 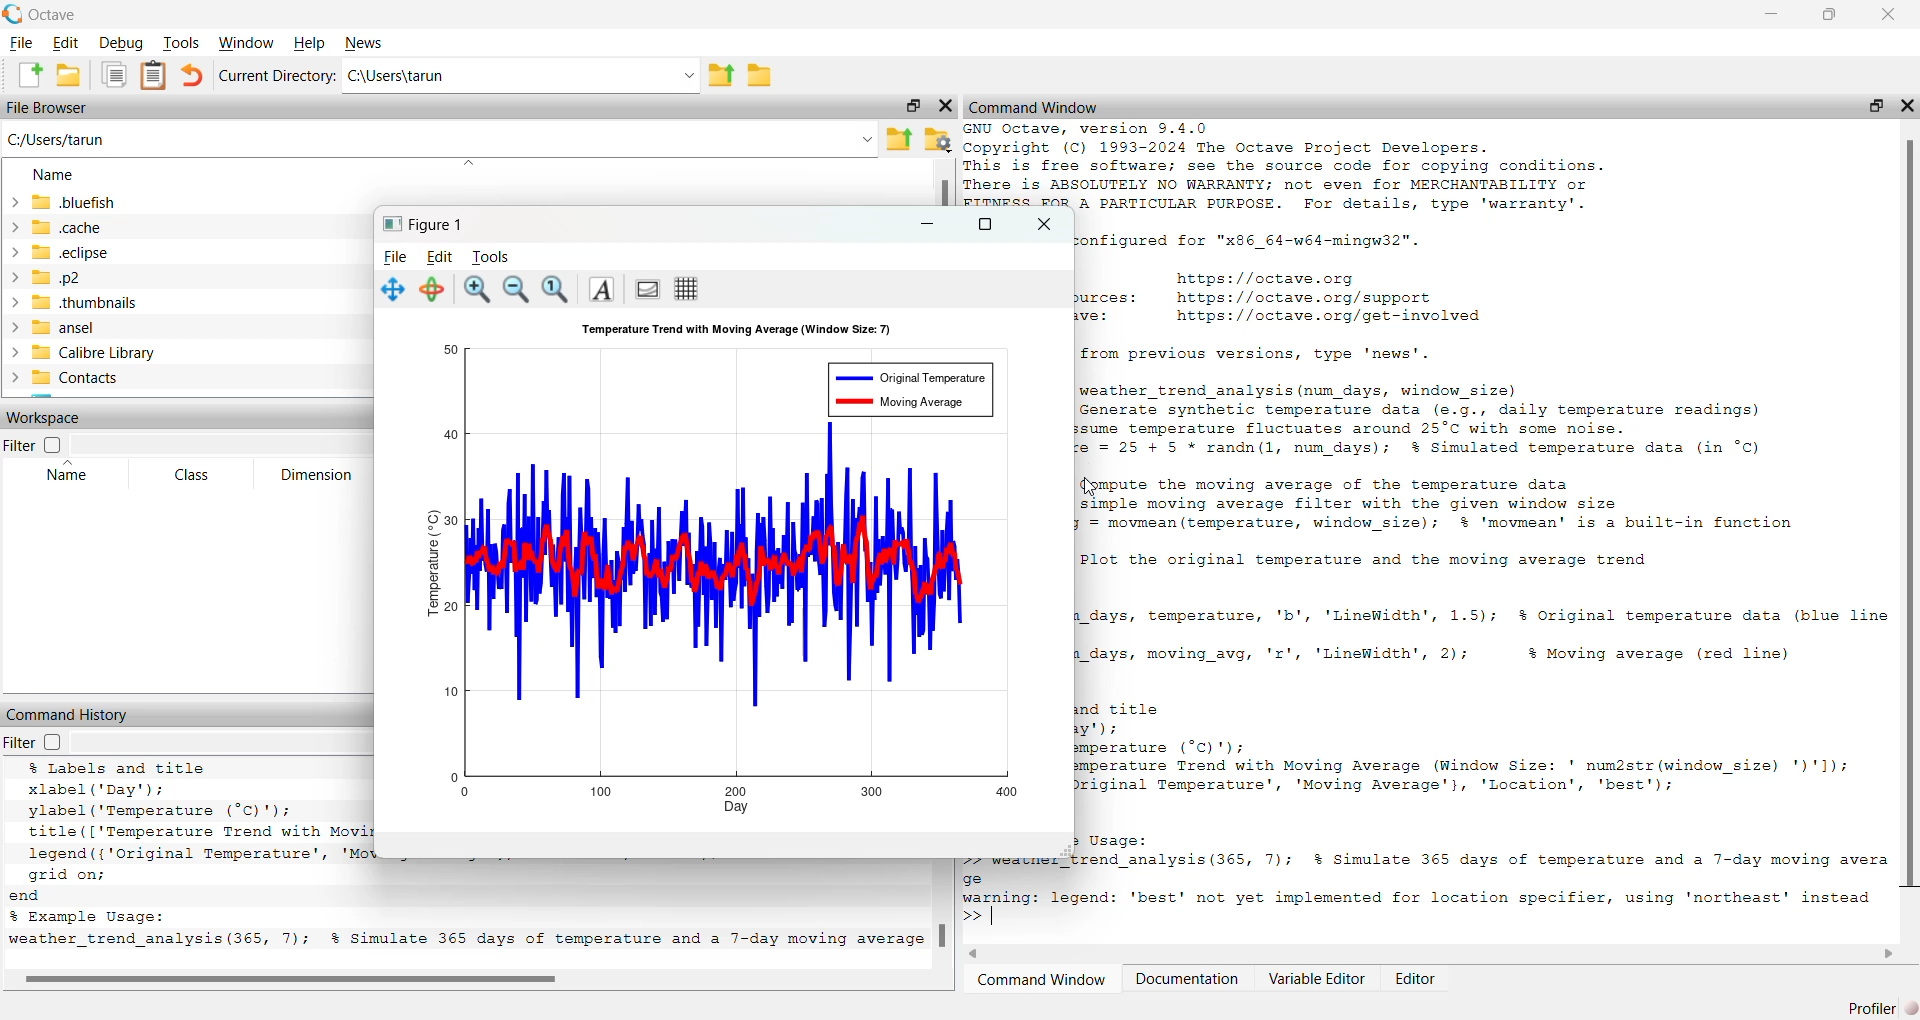 I want to click on Selection Tool, so click(x=434, y=290).